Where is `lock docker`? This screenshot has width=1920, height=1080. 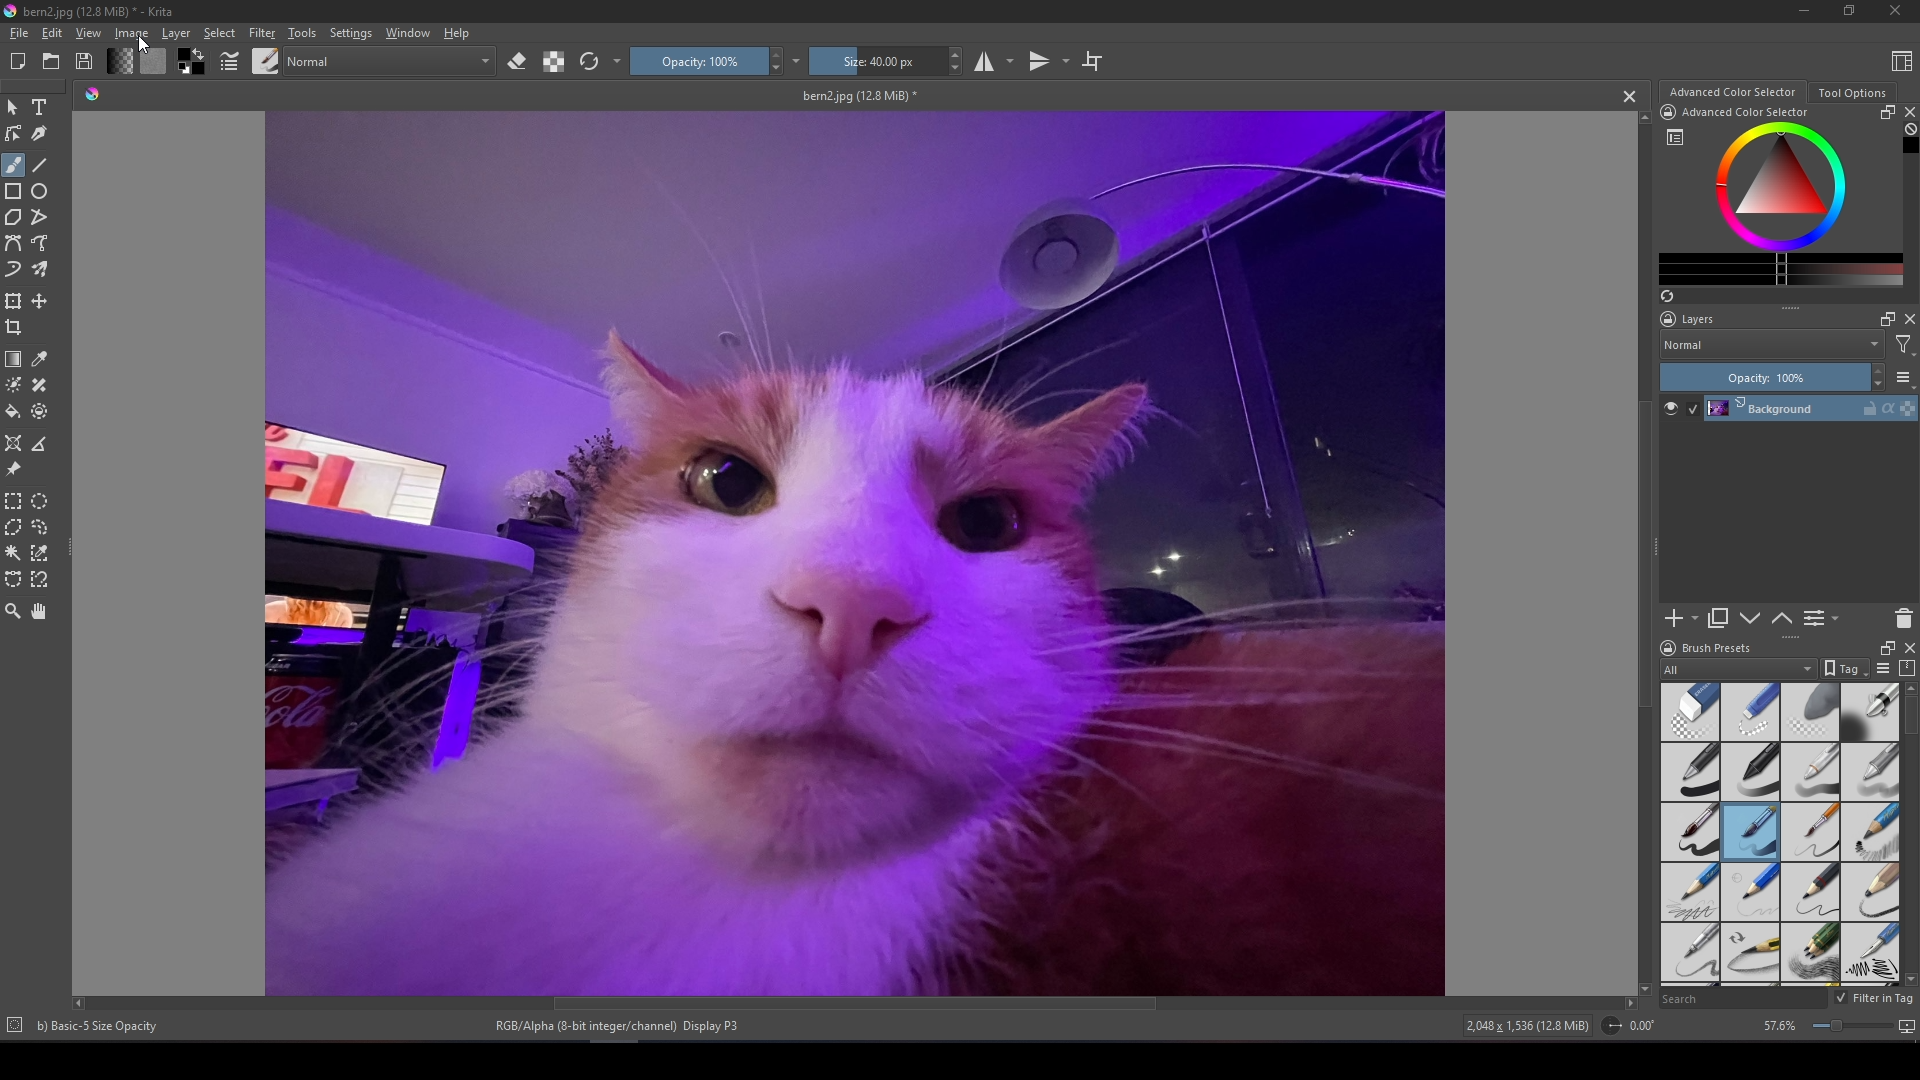
lock docker is located at coordinates (1668, 112).